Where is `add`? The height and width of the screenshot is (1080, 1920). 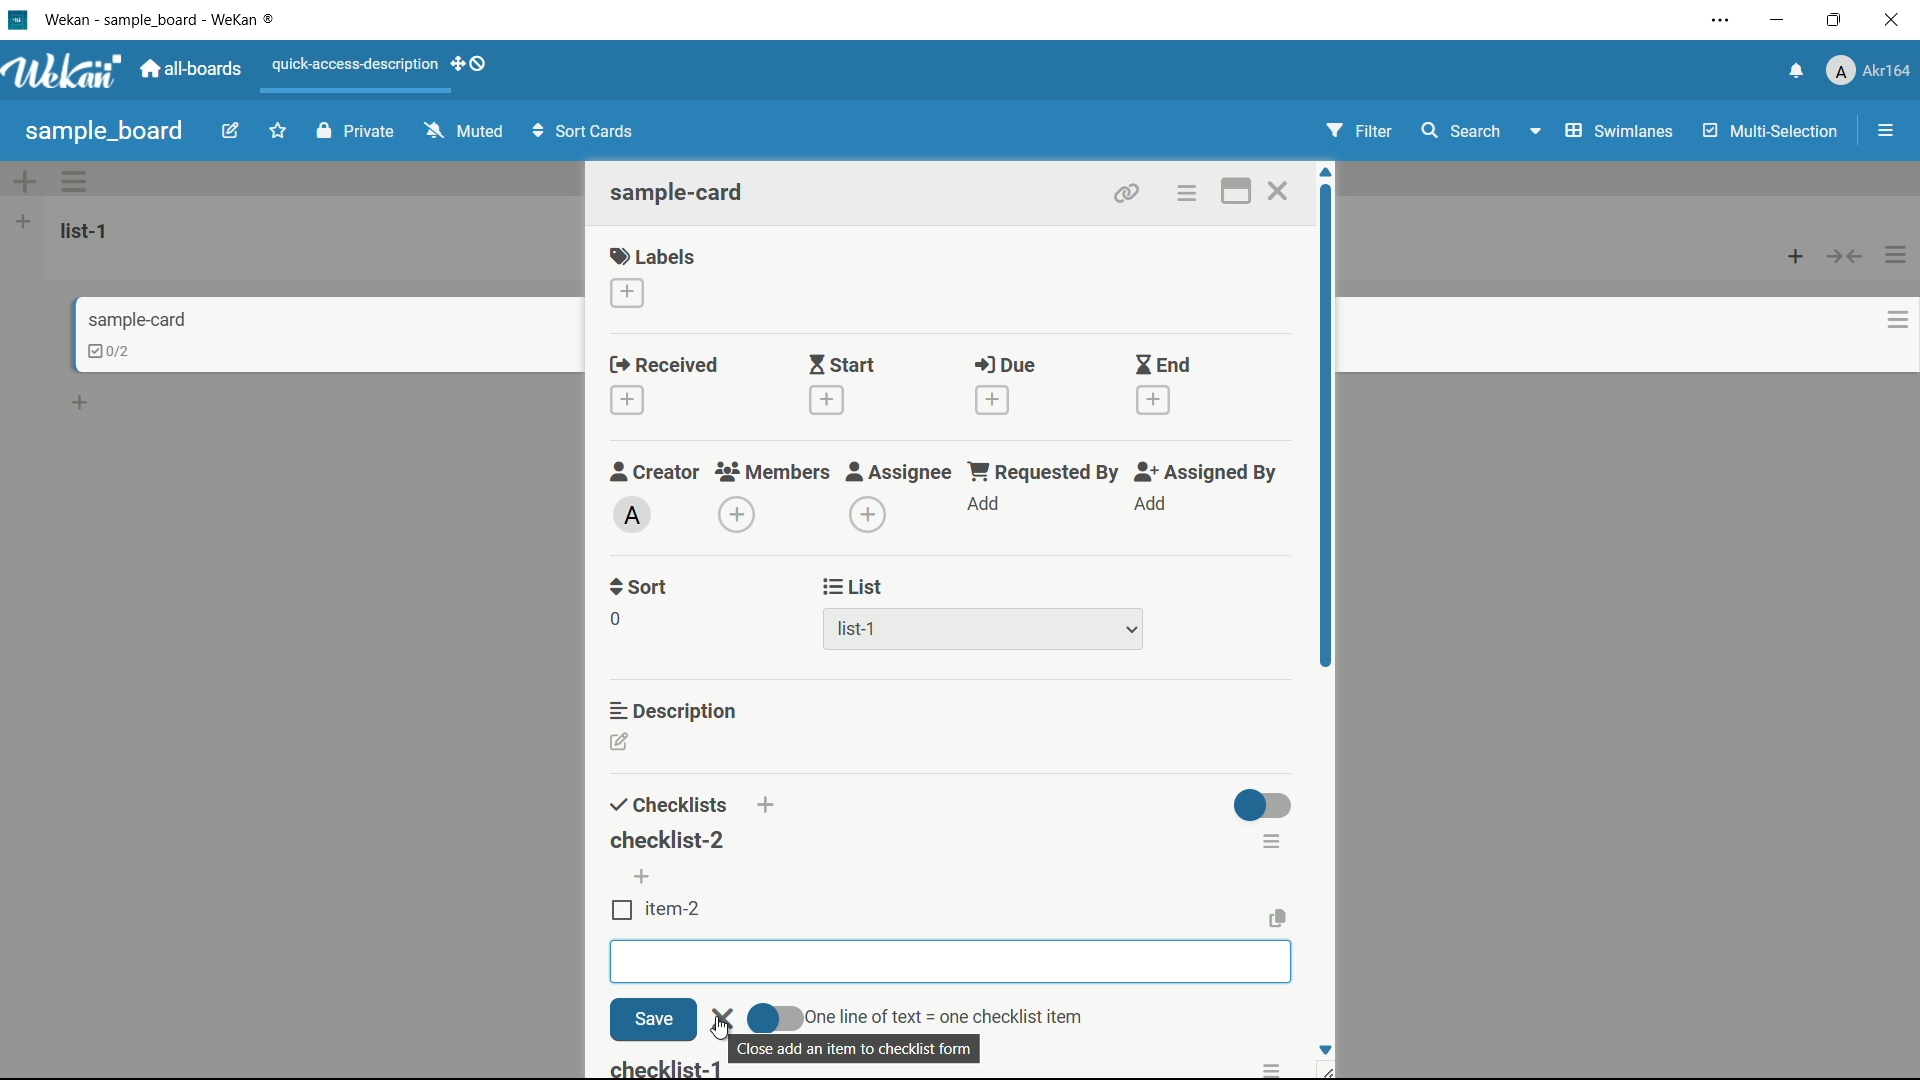 add is located at coordinates (771, 808).